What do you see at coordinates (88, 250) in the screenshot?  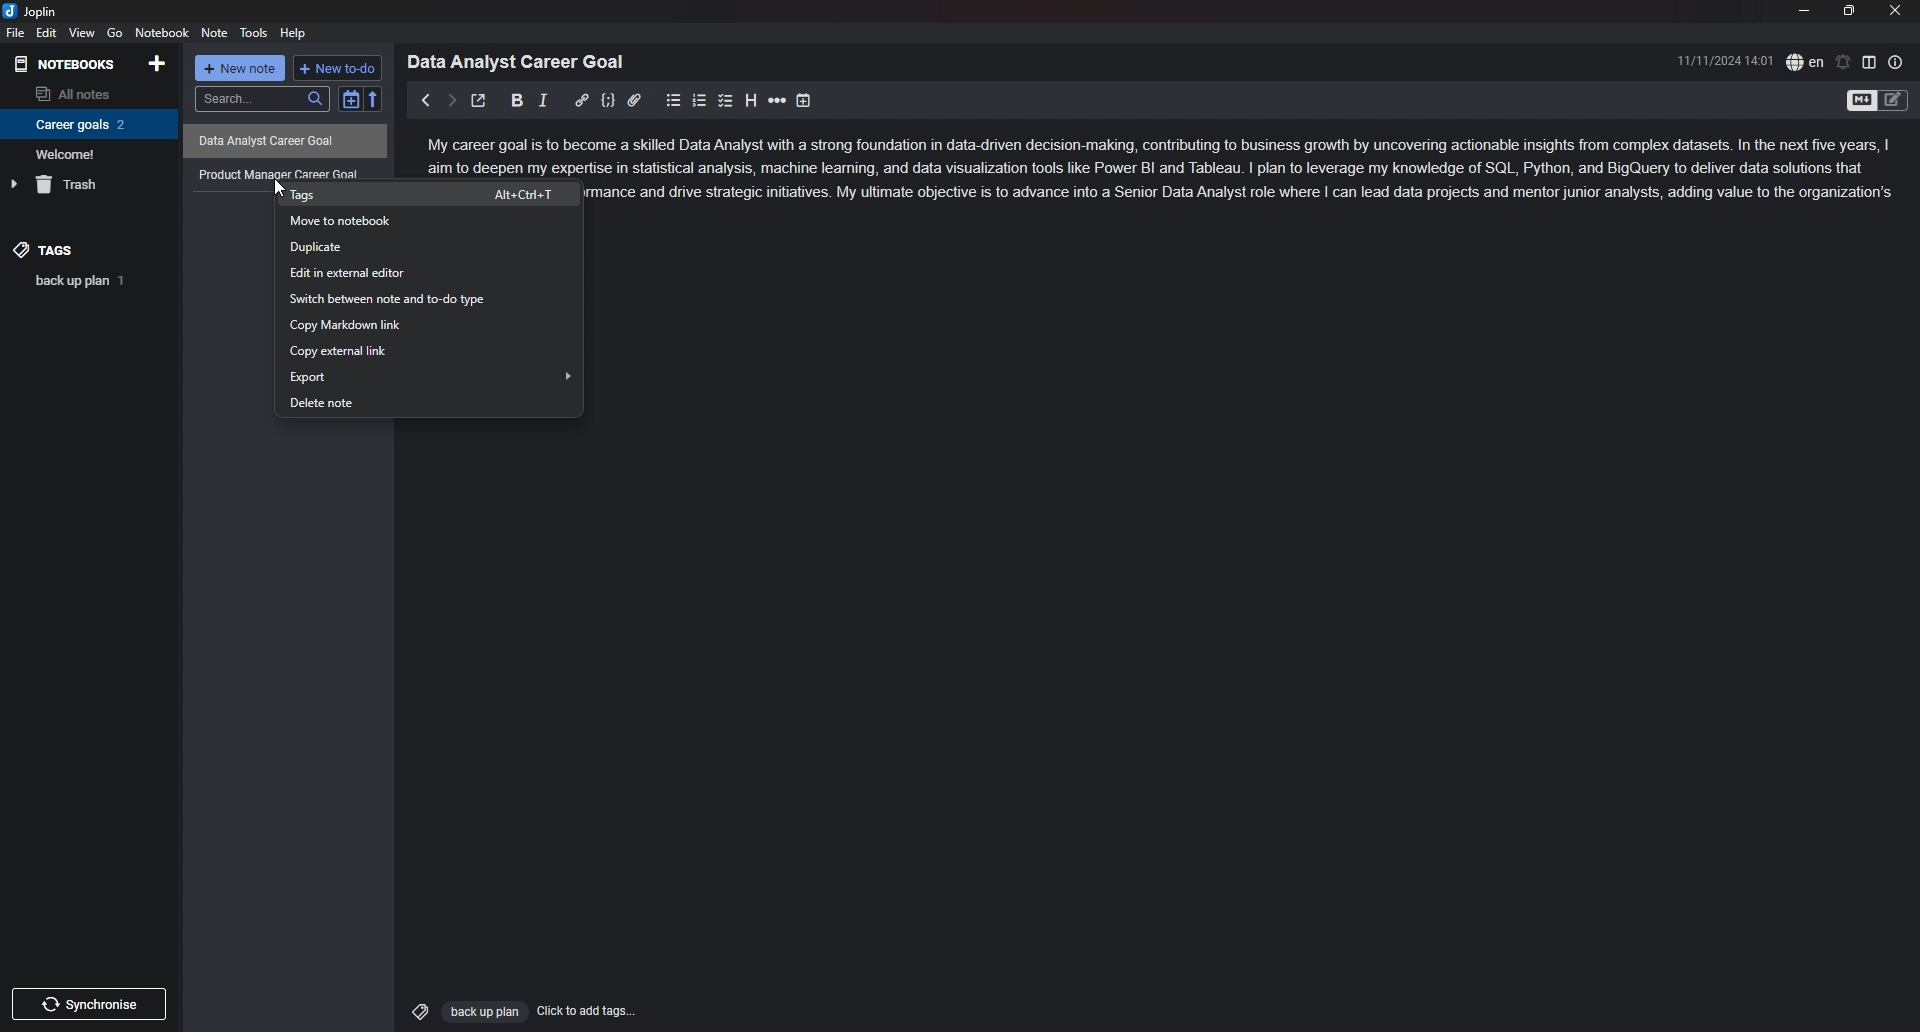 I see `tags` at bounding box center [88, 250].